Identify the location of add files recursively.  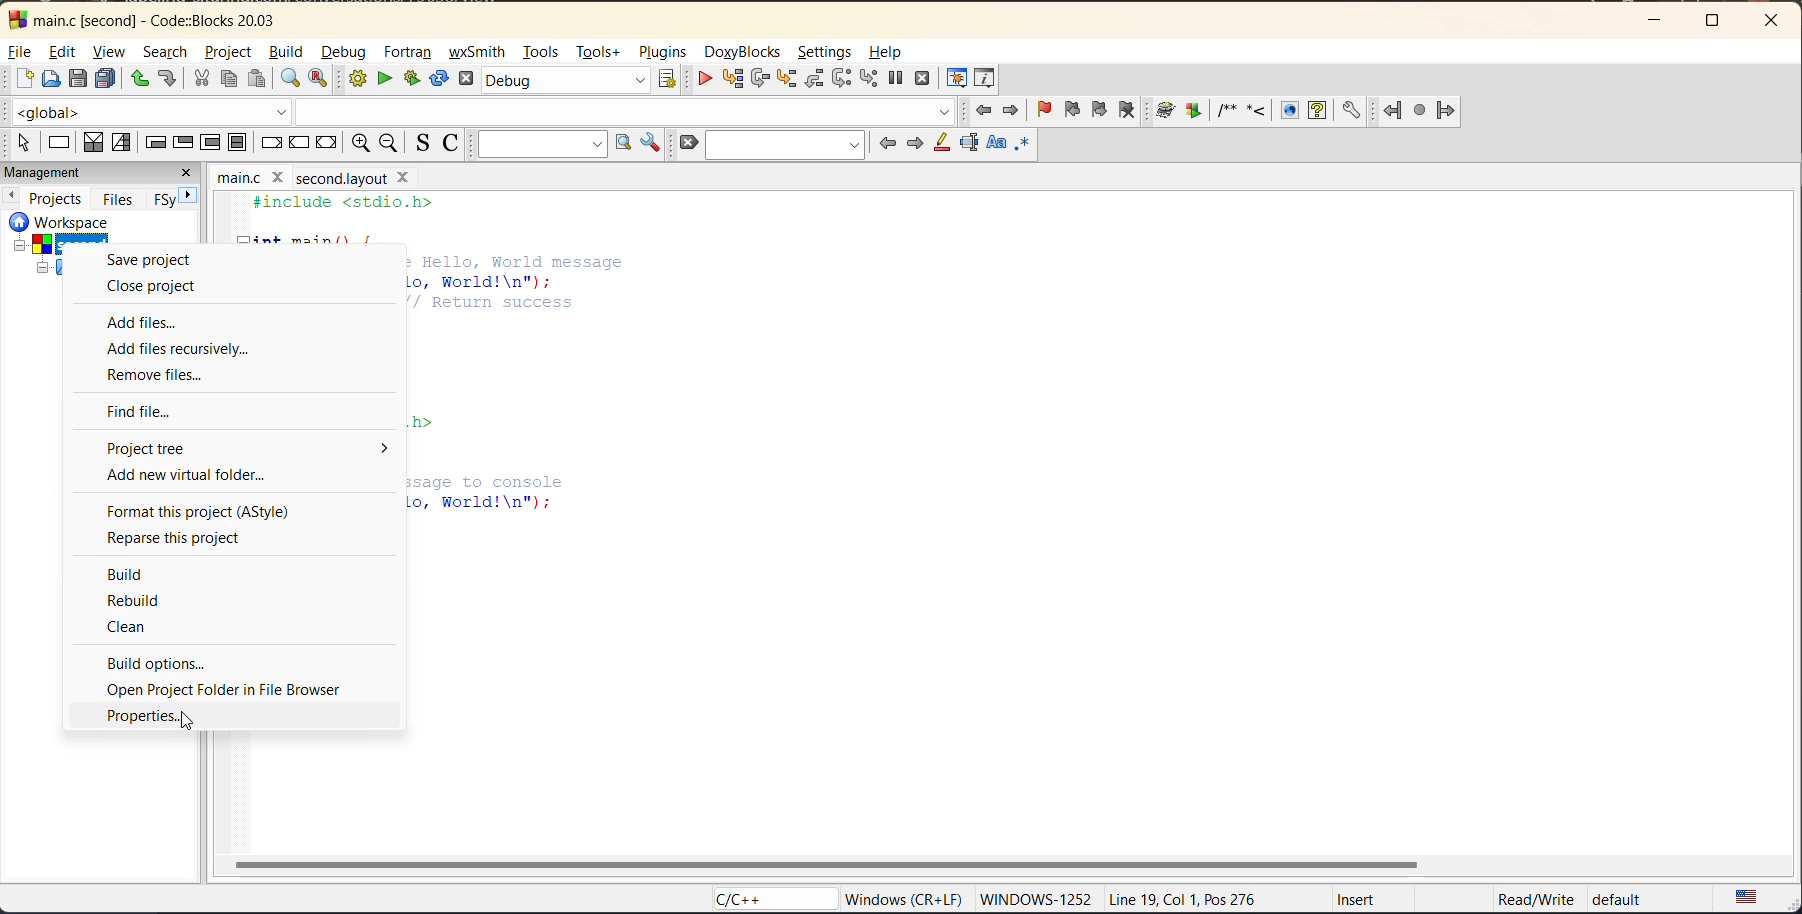
(183, 349).